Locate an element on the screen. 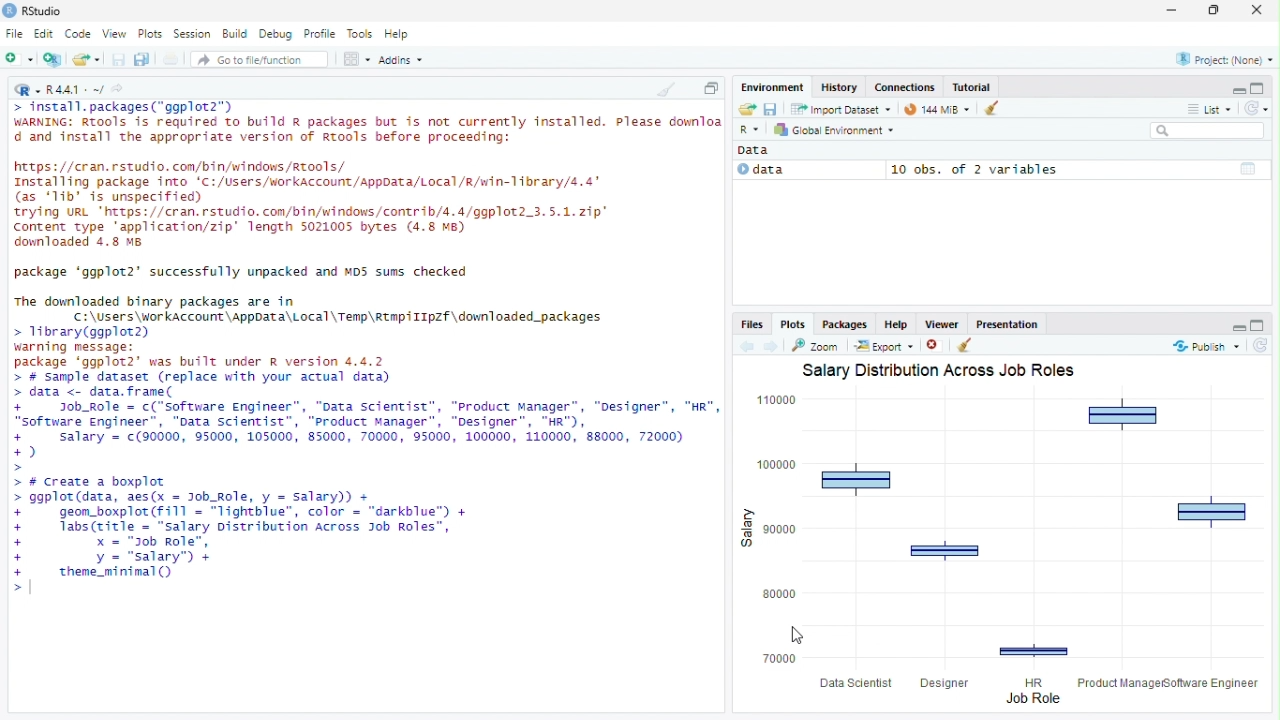 The width and height of the screenshot is (1280, 720). Cursor is located at coordinates (797, 634).